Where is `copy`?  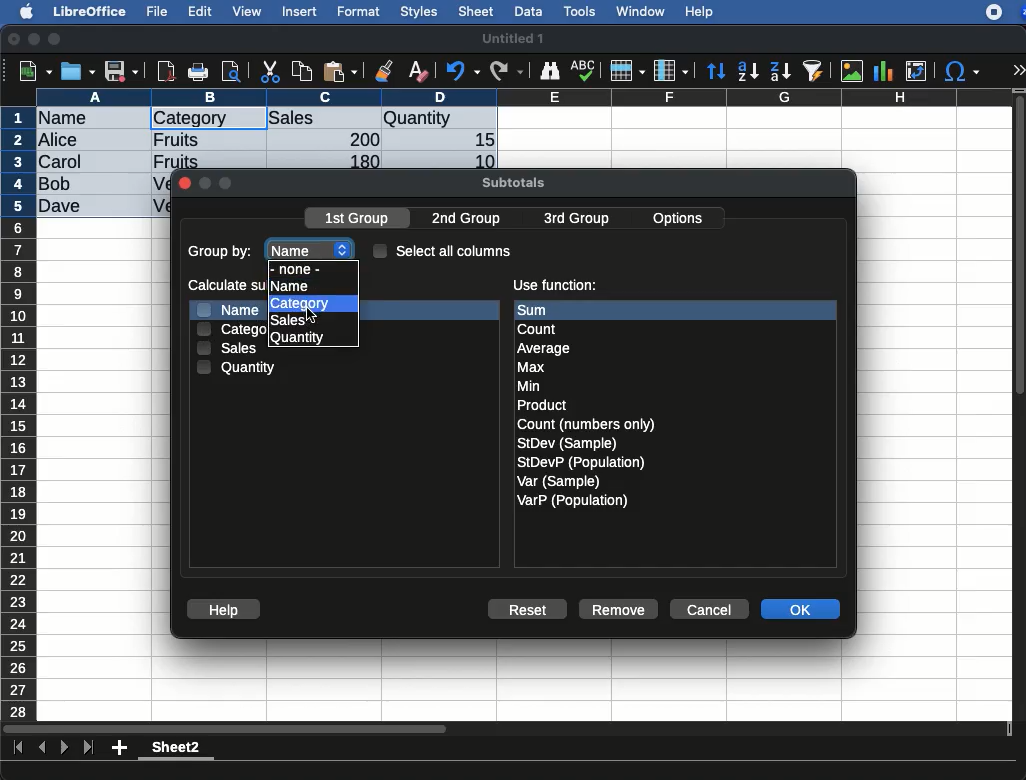
copy is located at coordinates (304, 71).